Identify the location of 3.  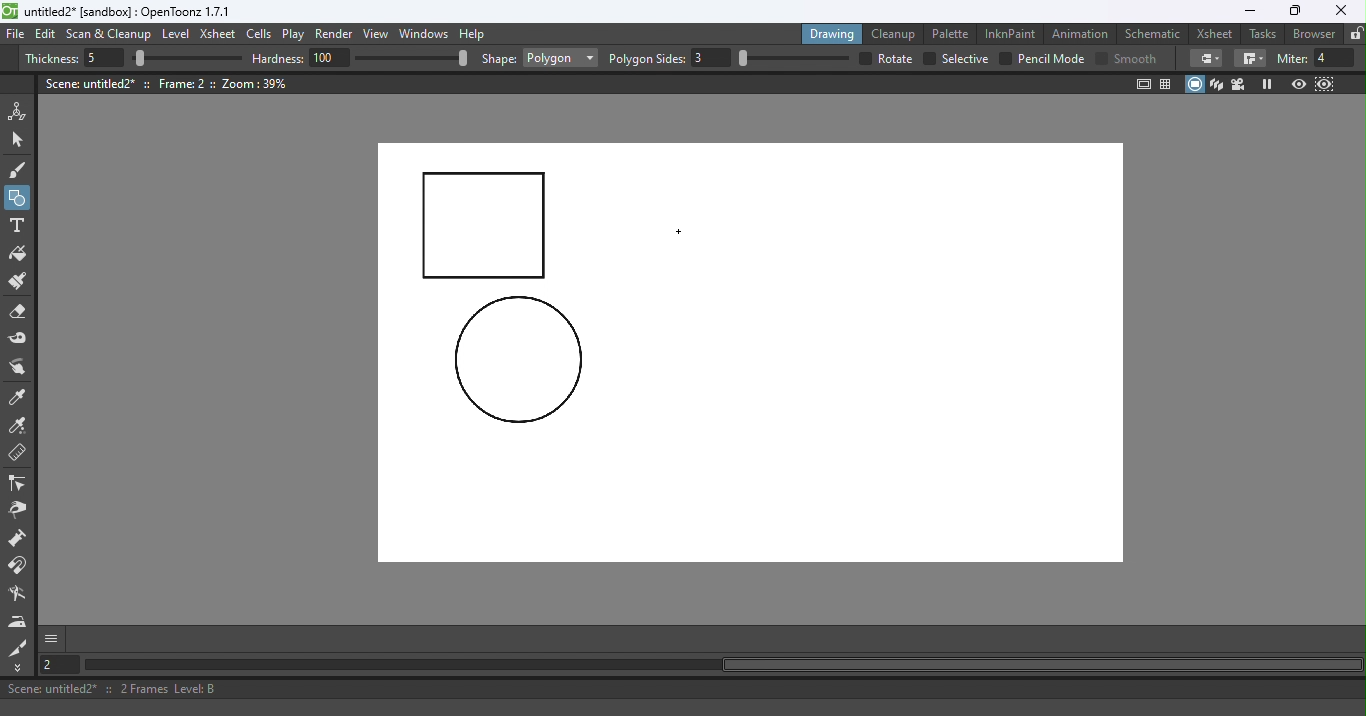
(712, 58).